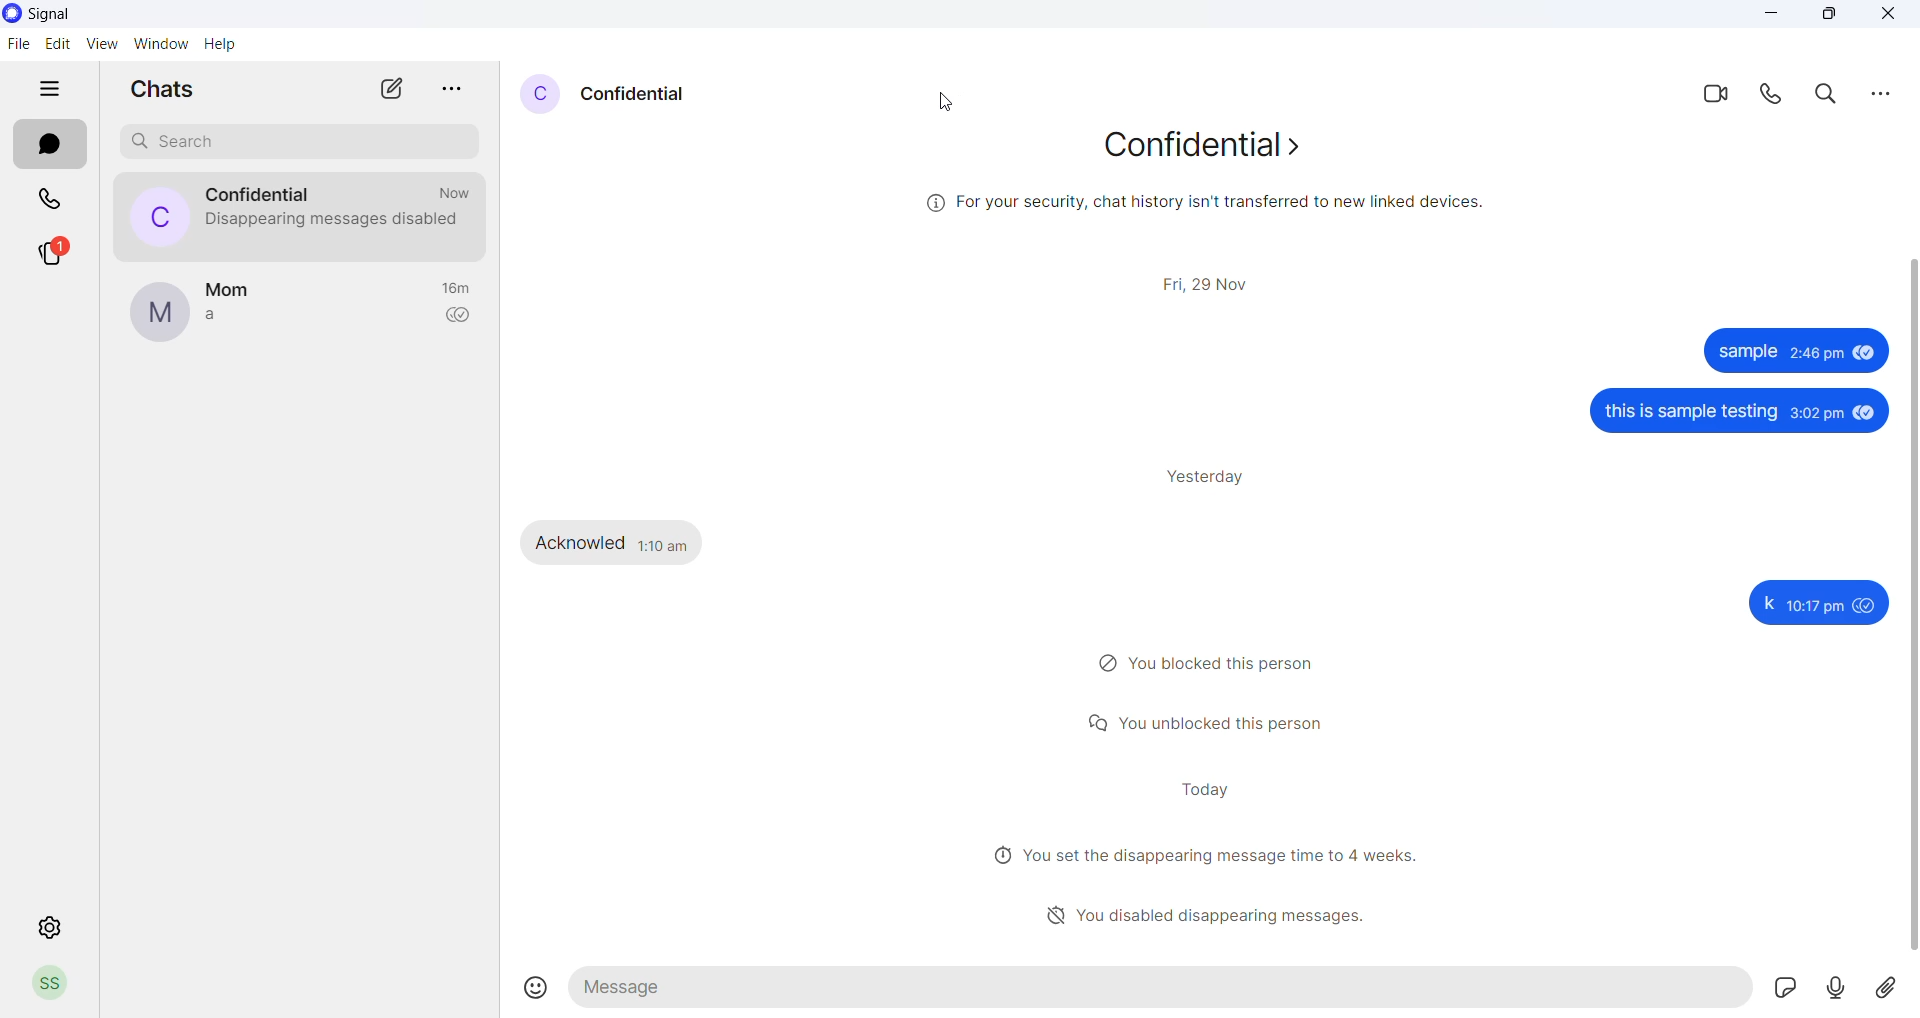 The image size is (1920, 1018). Describe the element at coordinates (1205, 200) in the screenshot. I see `` at that location.